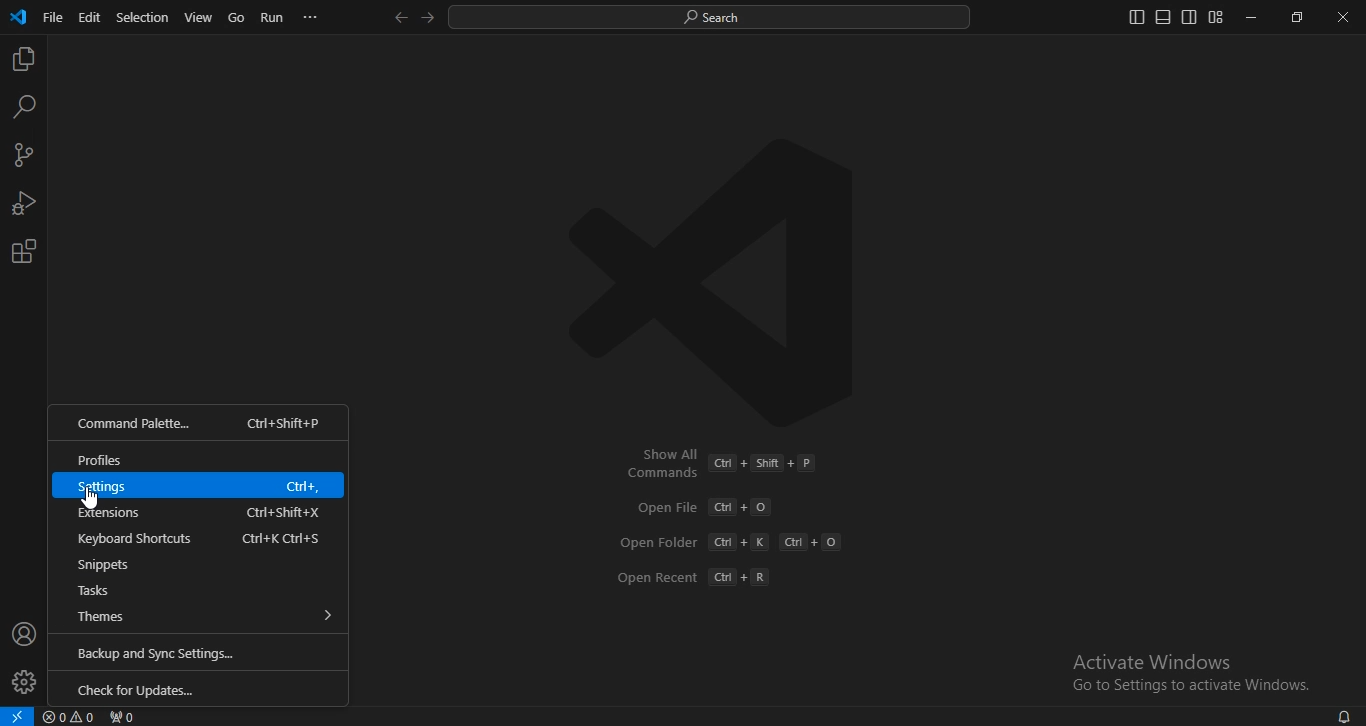 This screenshot has width=1366, height=726. What do you see at coordinates (1215, 17) in the screenshot?
I see `customize layout` at bounding box center [1215, 17].